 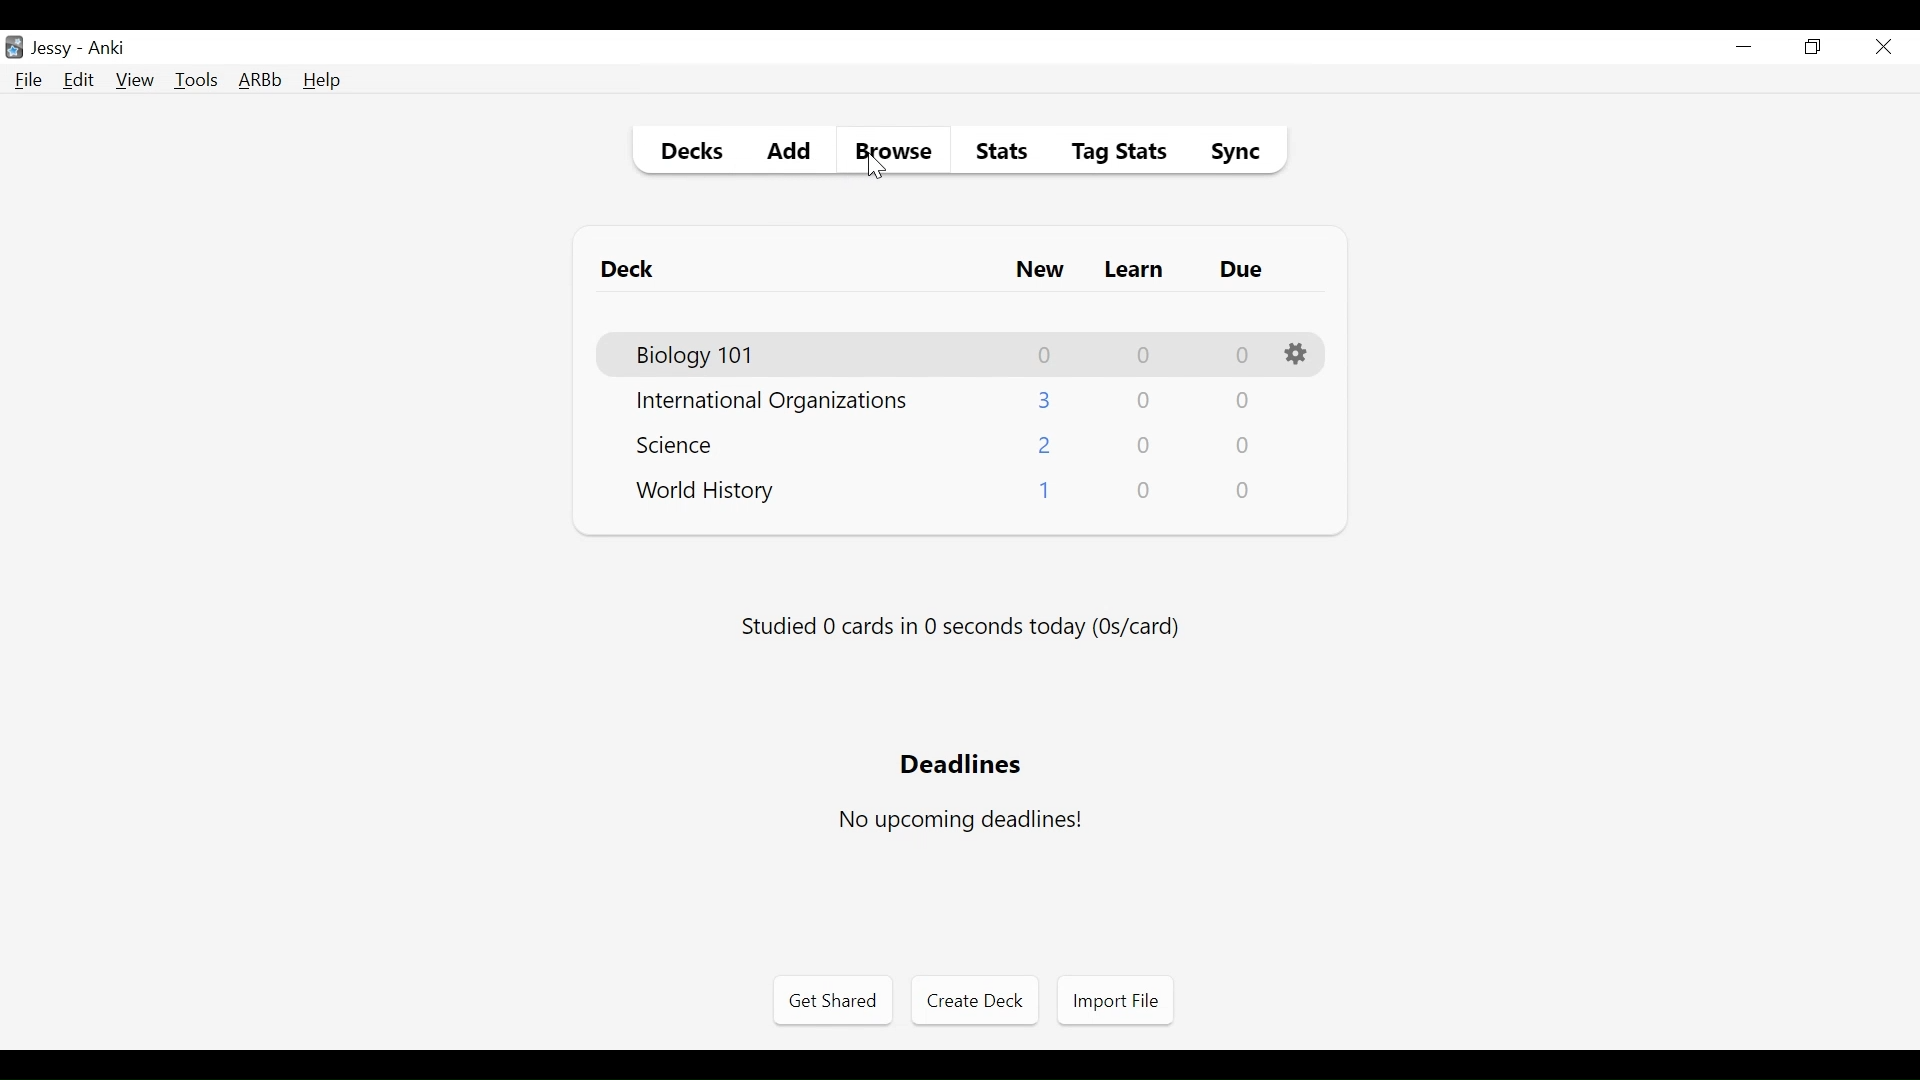 I want to click on Due Card Count, so click(x=1245, y=491).